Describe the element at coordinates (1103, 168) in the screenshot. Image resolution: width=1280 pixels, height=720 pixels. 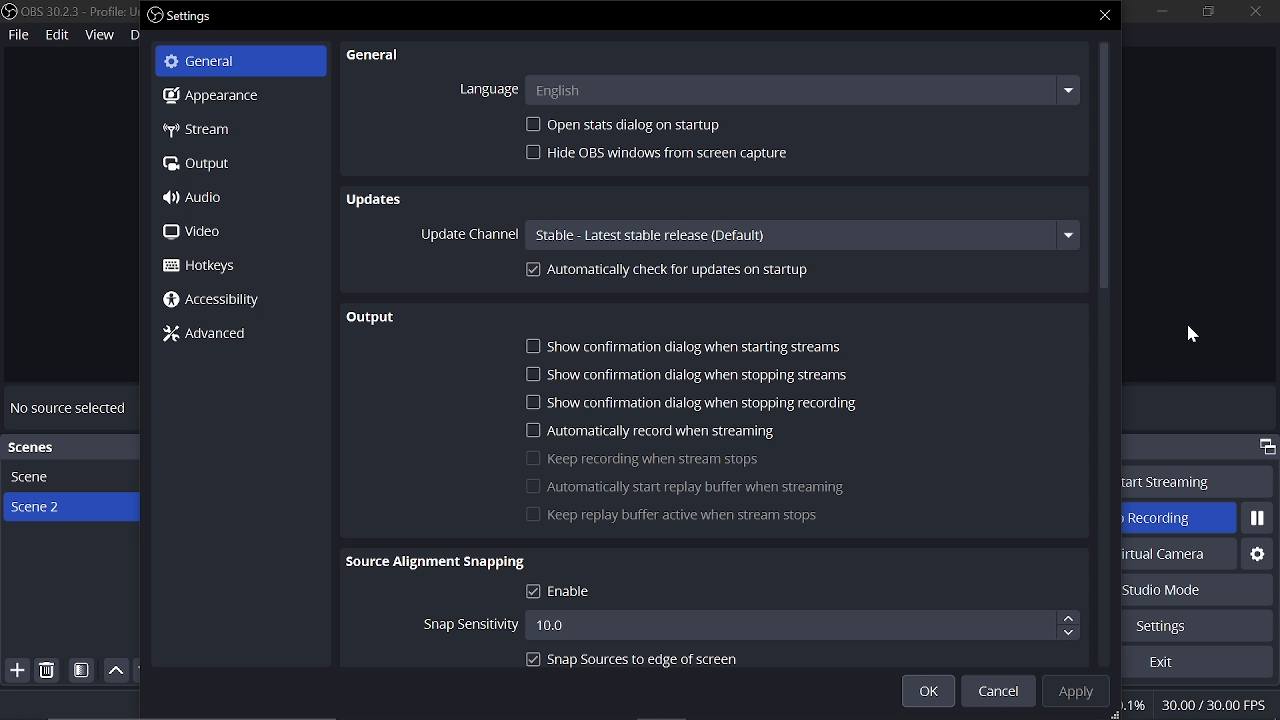
I see `Vertical scrollbar` at that location.